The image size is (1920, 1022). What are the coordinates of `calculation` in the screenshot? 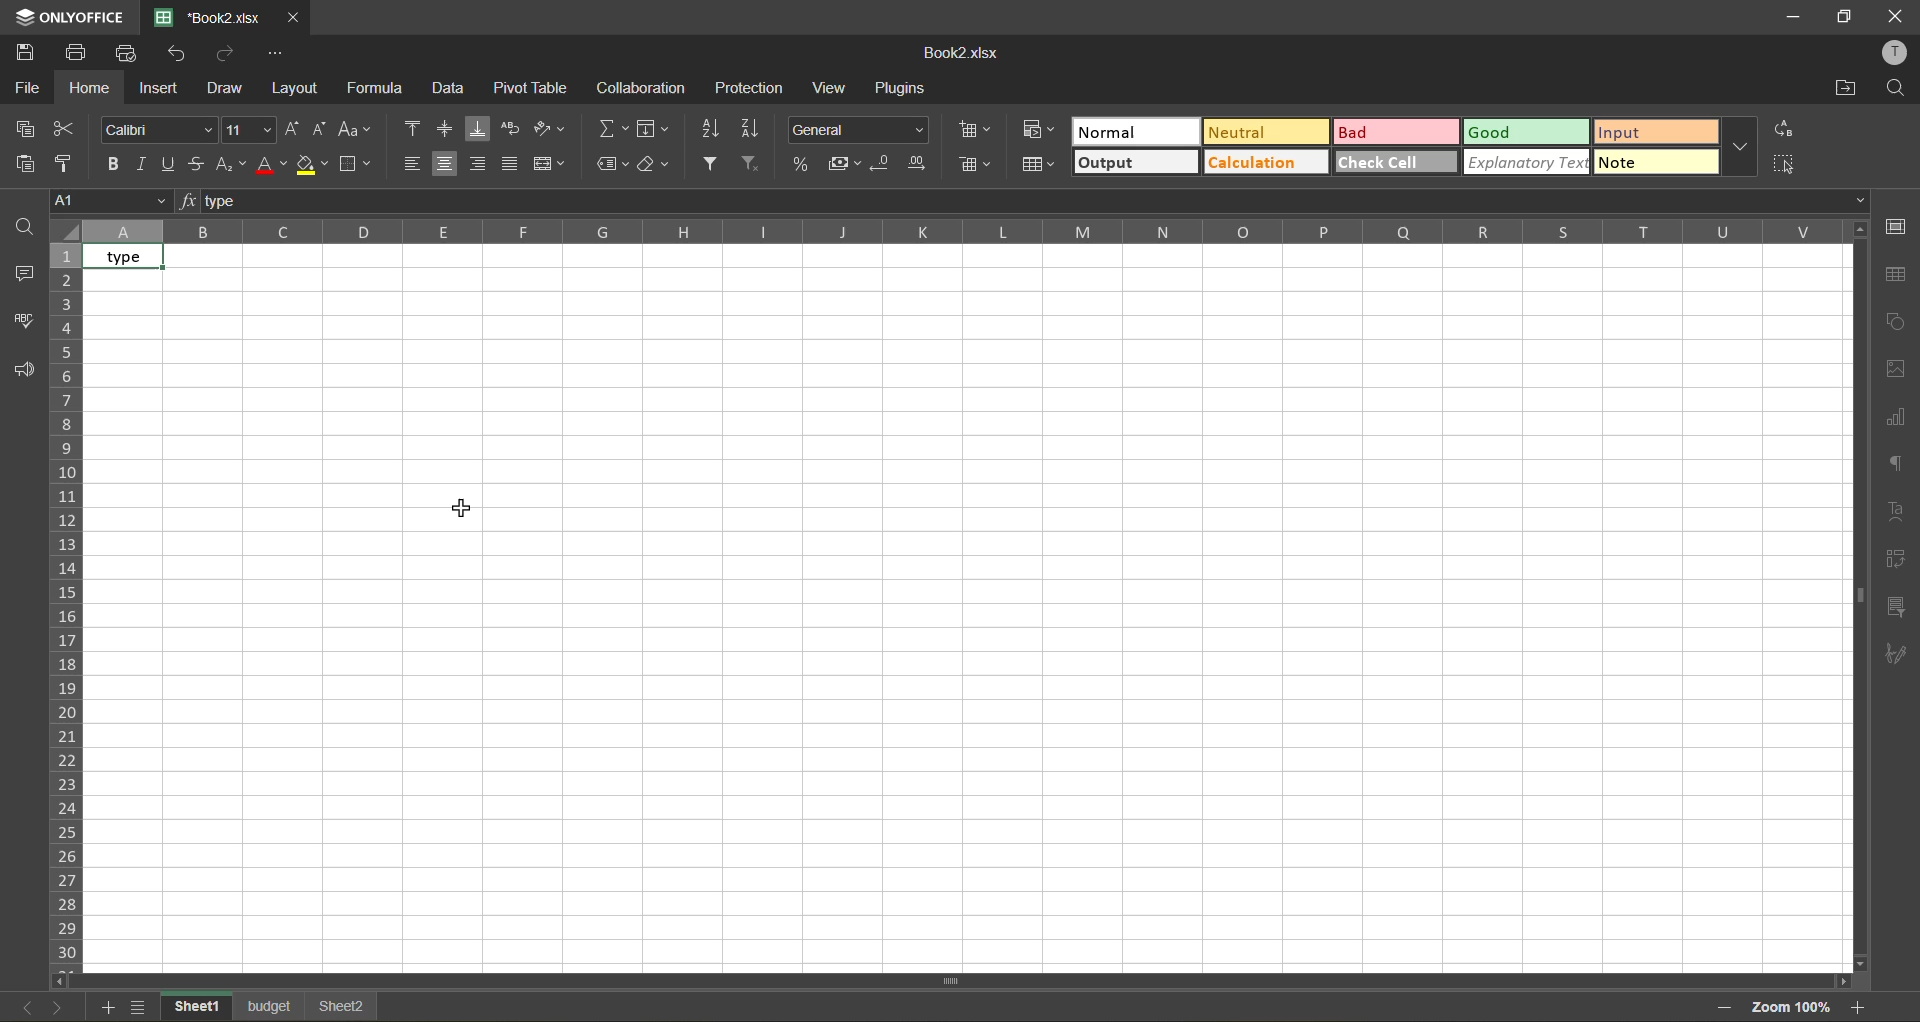 It's located at (1264, 164).